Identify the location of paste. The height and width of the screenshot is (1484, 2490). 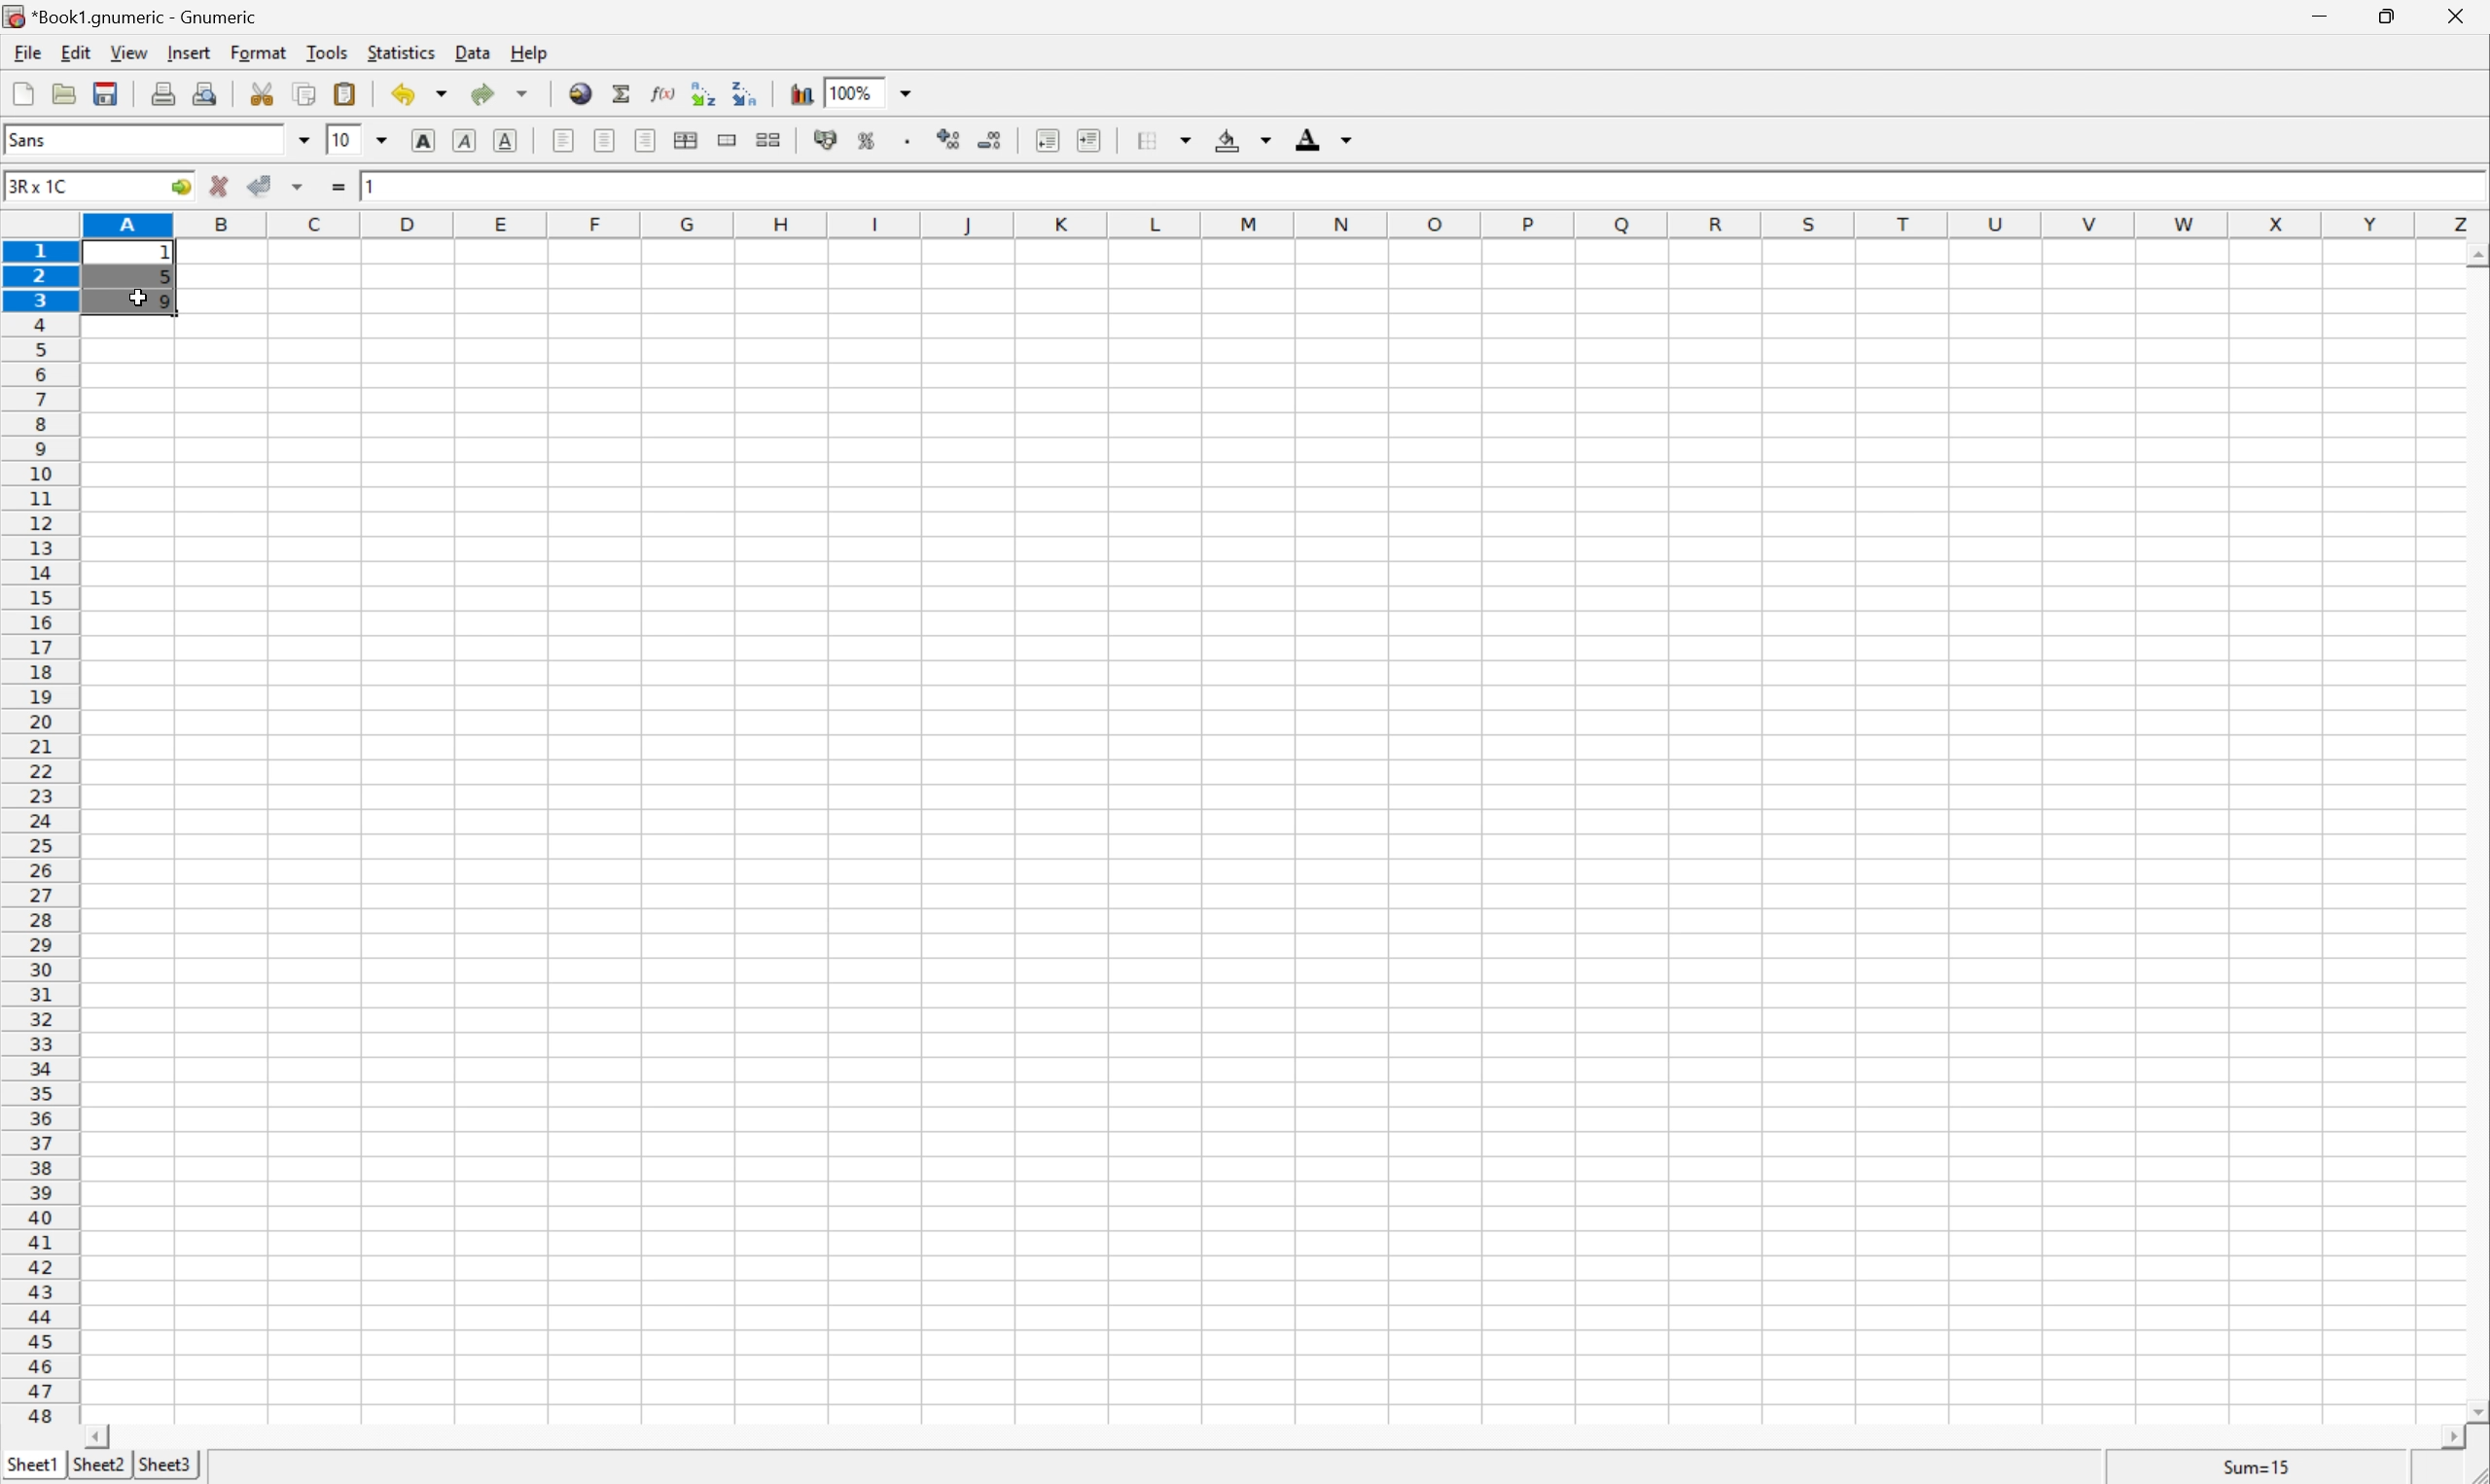
(349, 93).